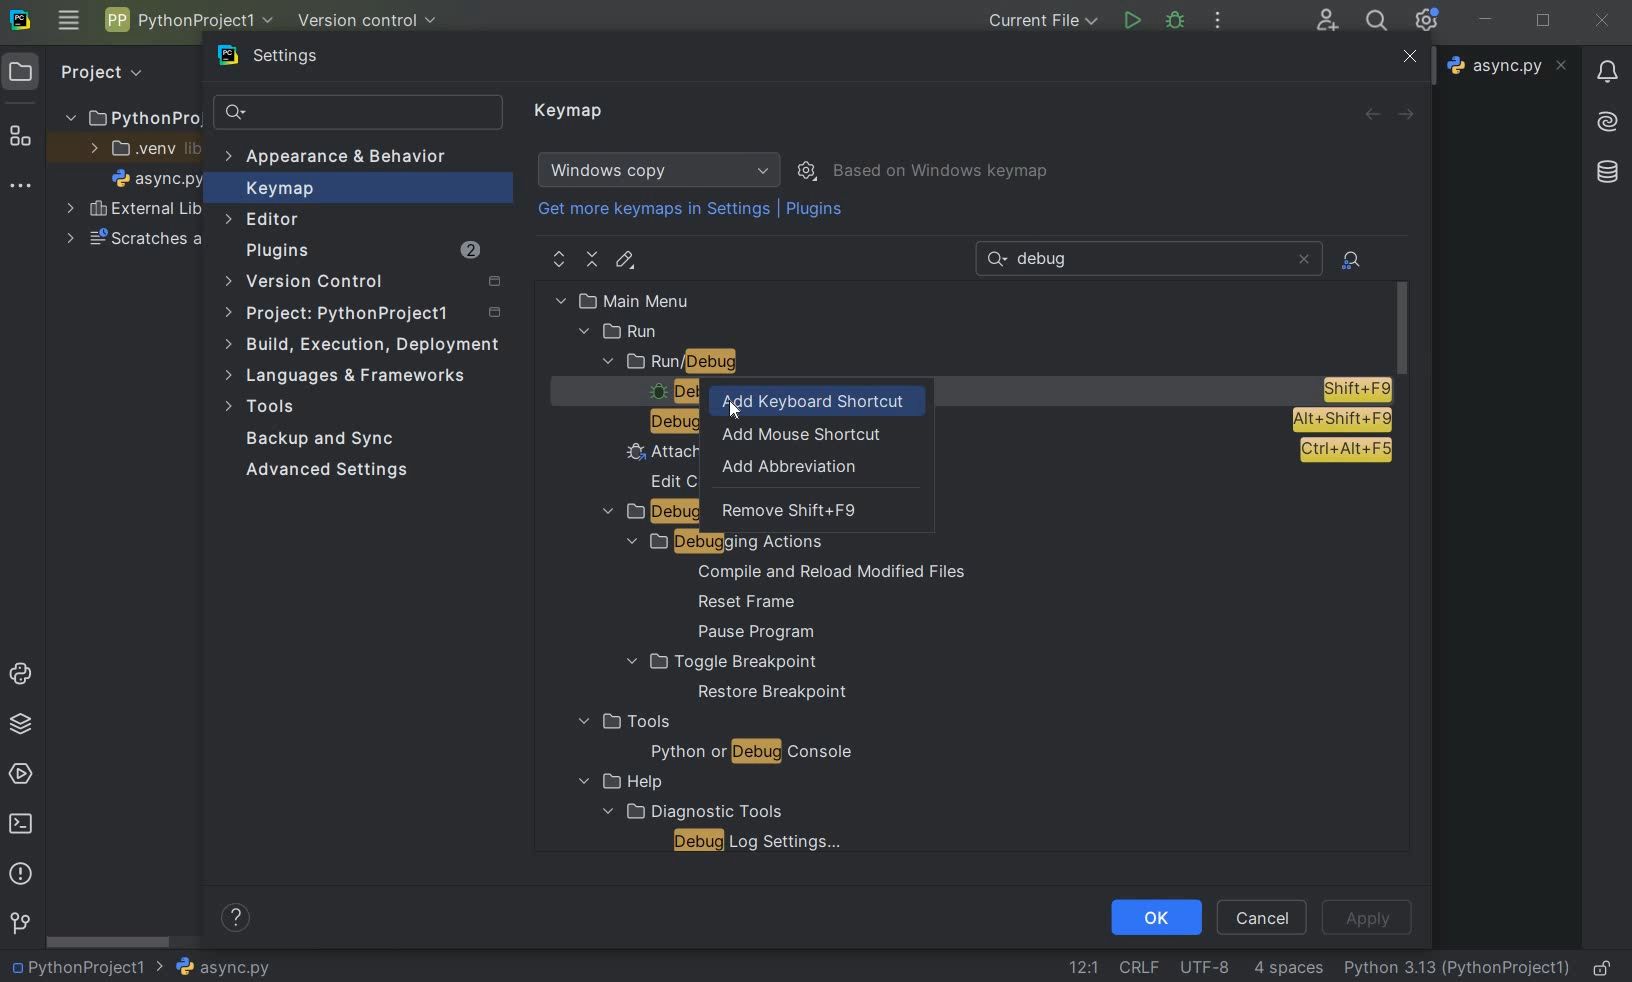 The width and height of the screenshot is (1632, 982). I want to click on scratches and consoles, so click(135, 241).